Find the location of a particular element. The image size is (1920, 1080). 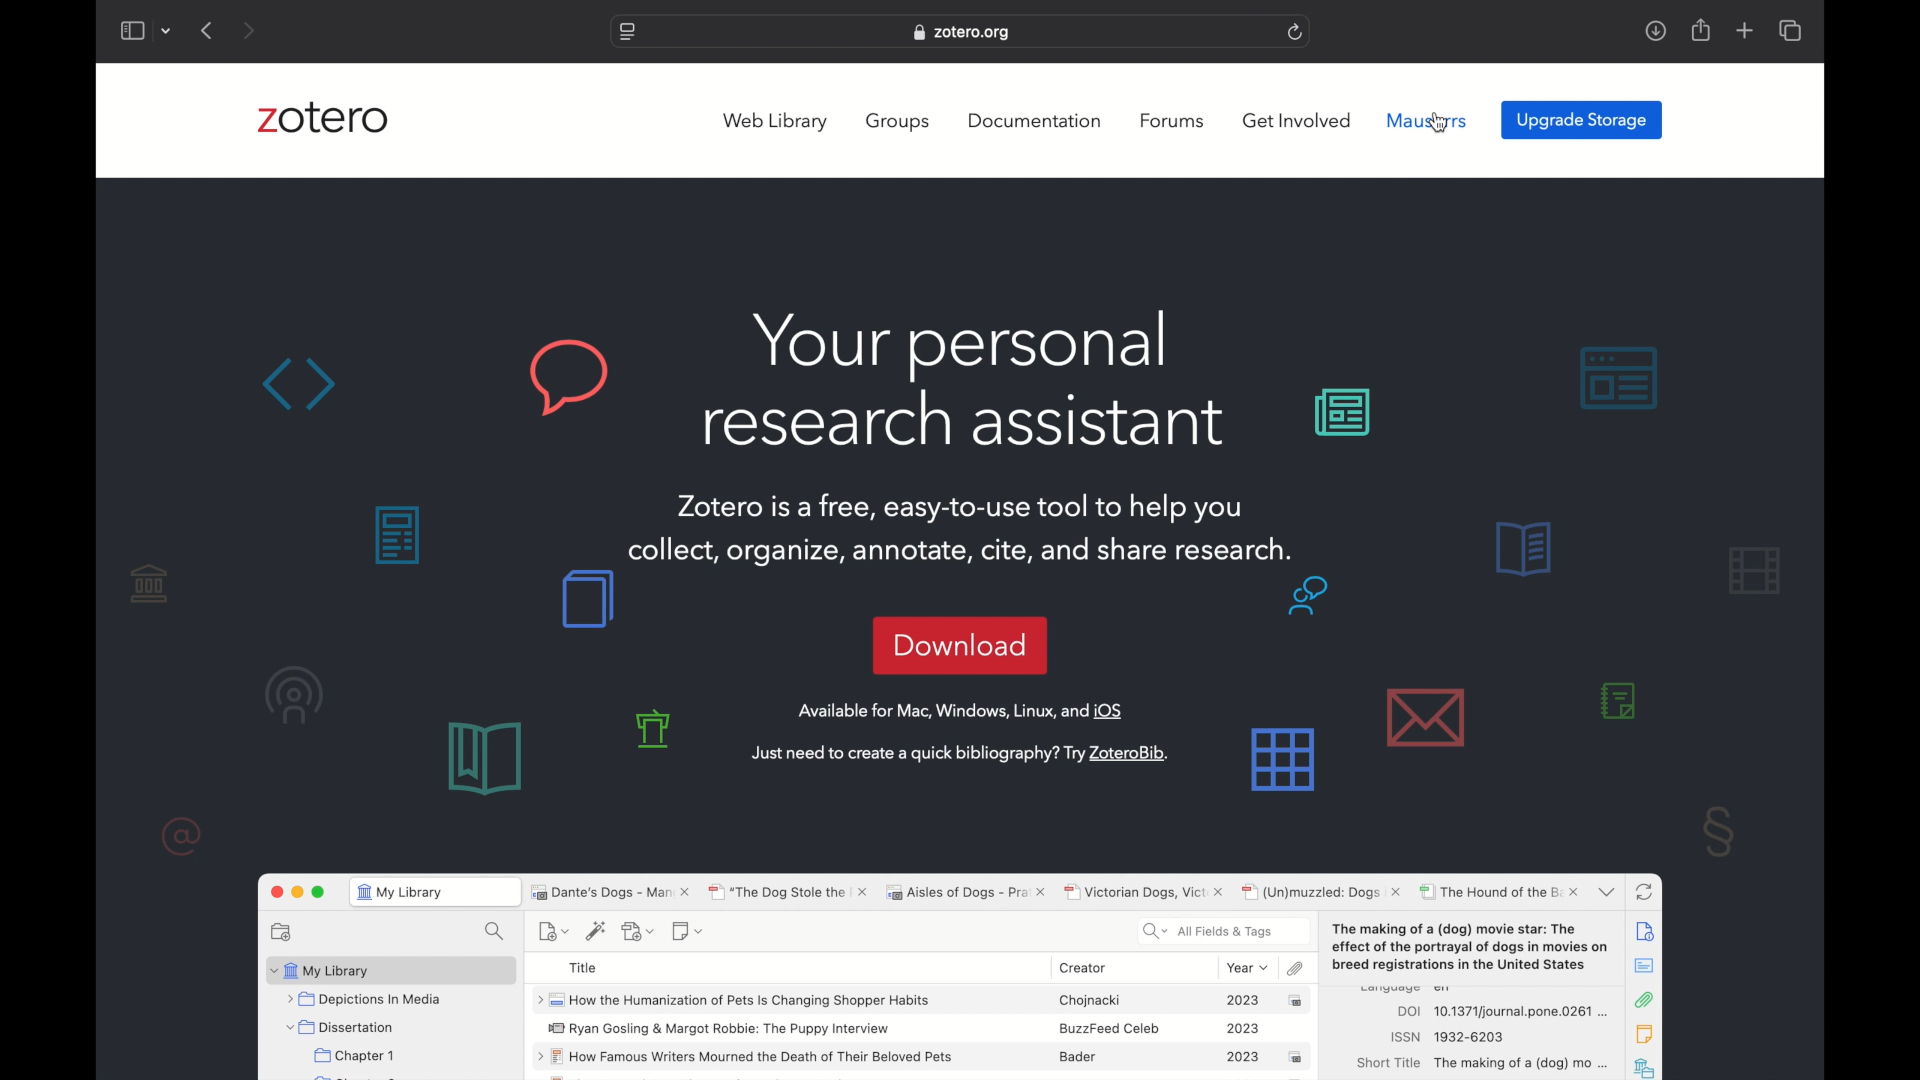

documentation is located at coordinates (1033, 121).